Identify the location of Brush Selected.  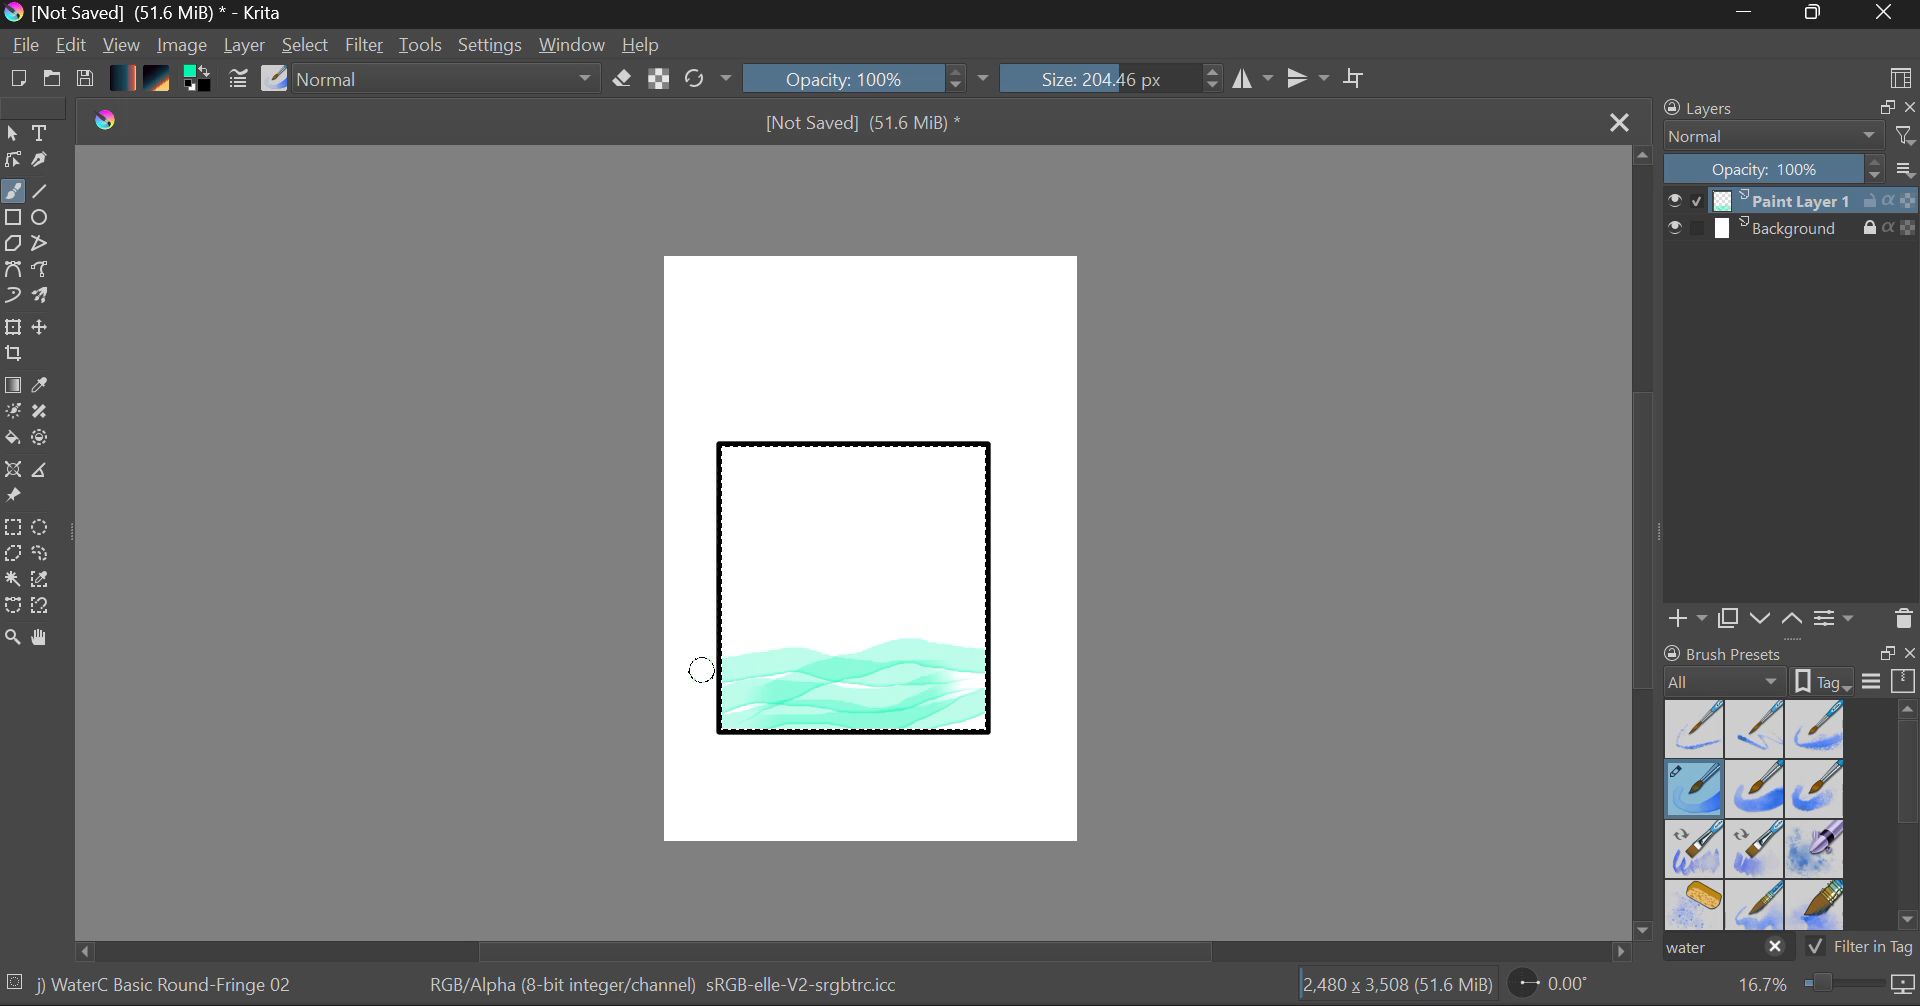
(1696, 790).